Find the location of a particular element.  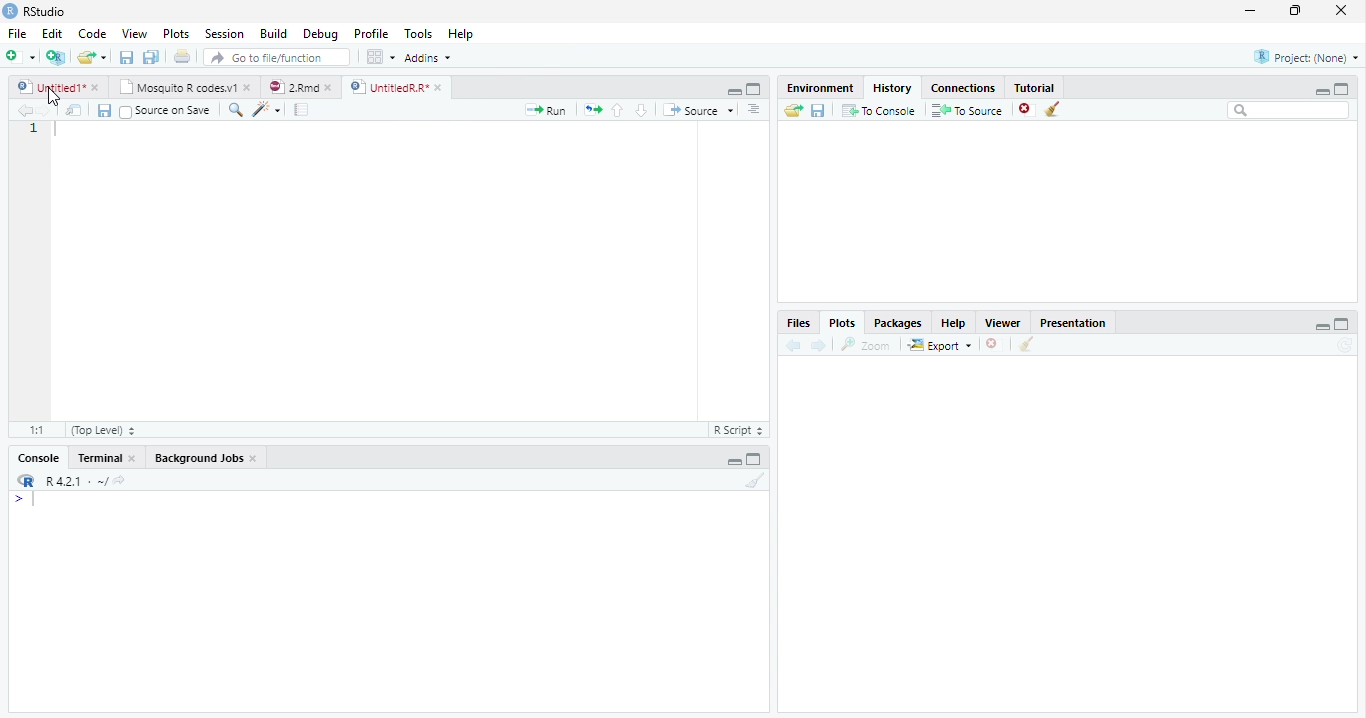

Close is located at coordinates (1343, 11).